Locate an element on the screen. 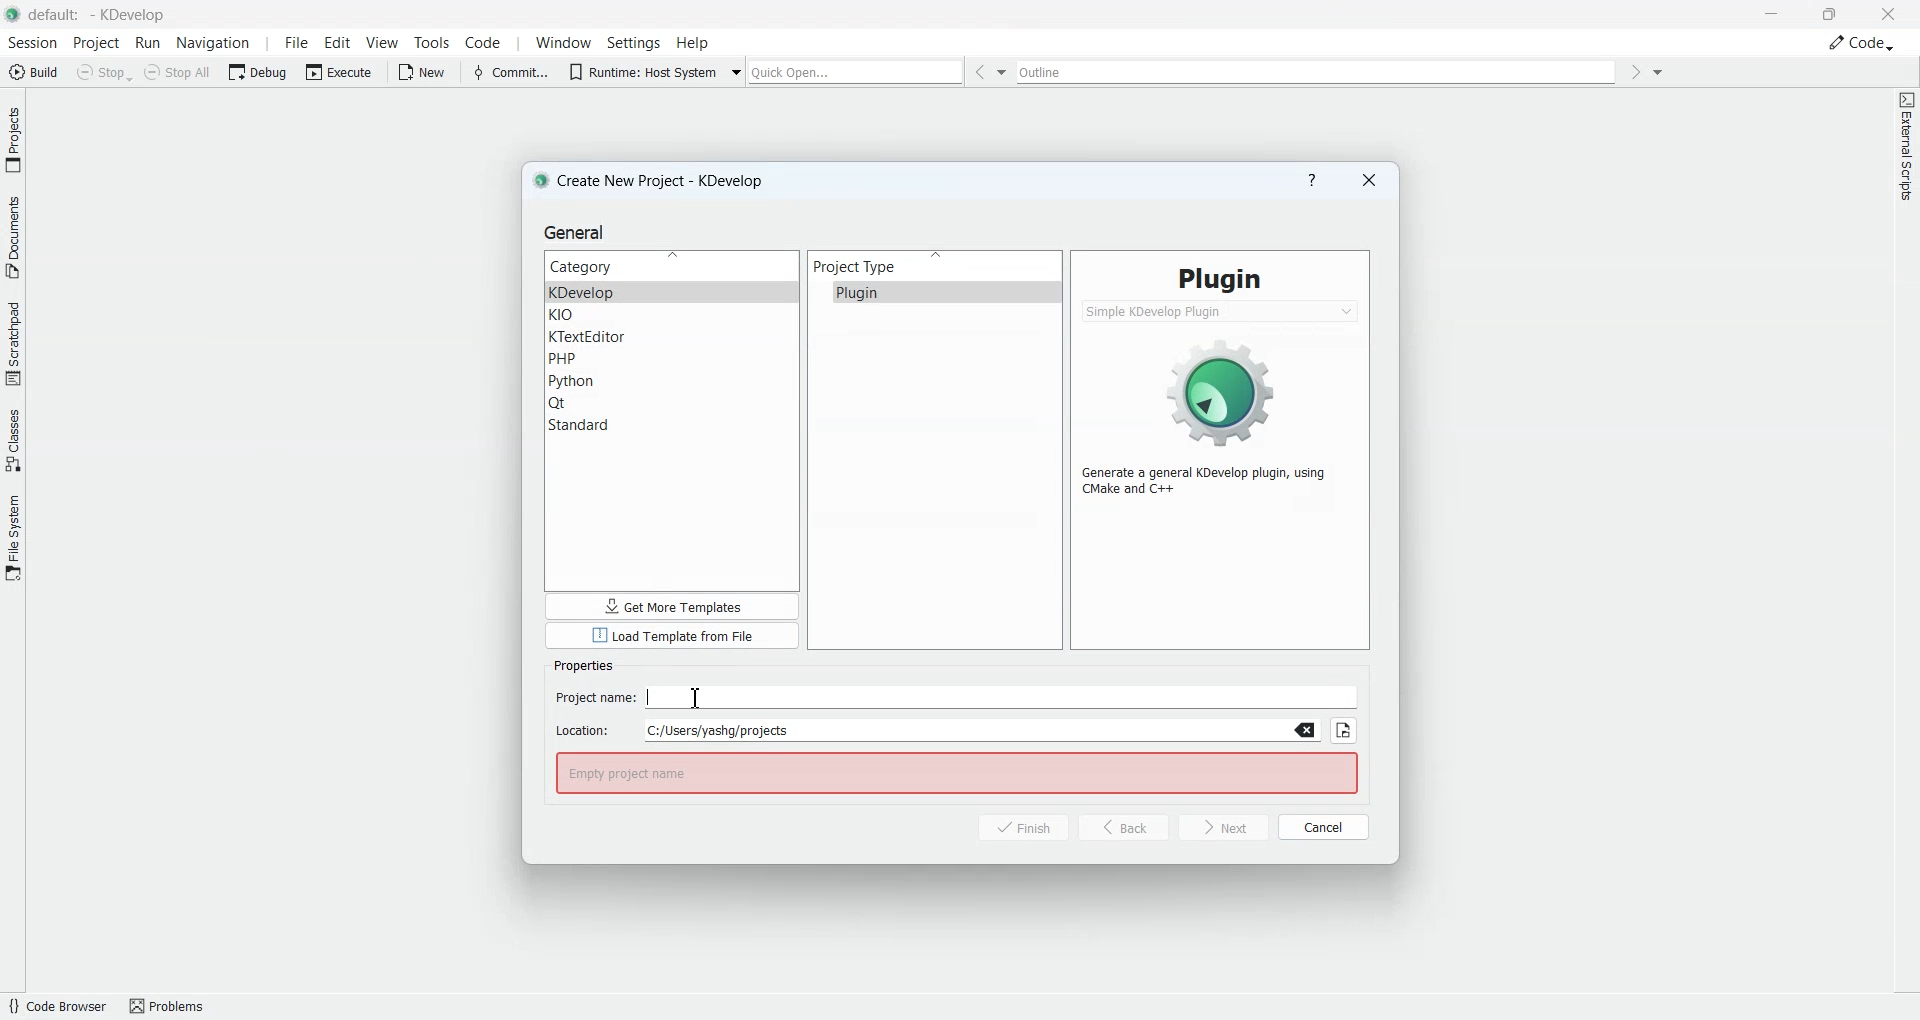 The image size is (1920, 1020). Text is located at coordinates (583, 665).